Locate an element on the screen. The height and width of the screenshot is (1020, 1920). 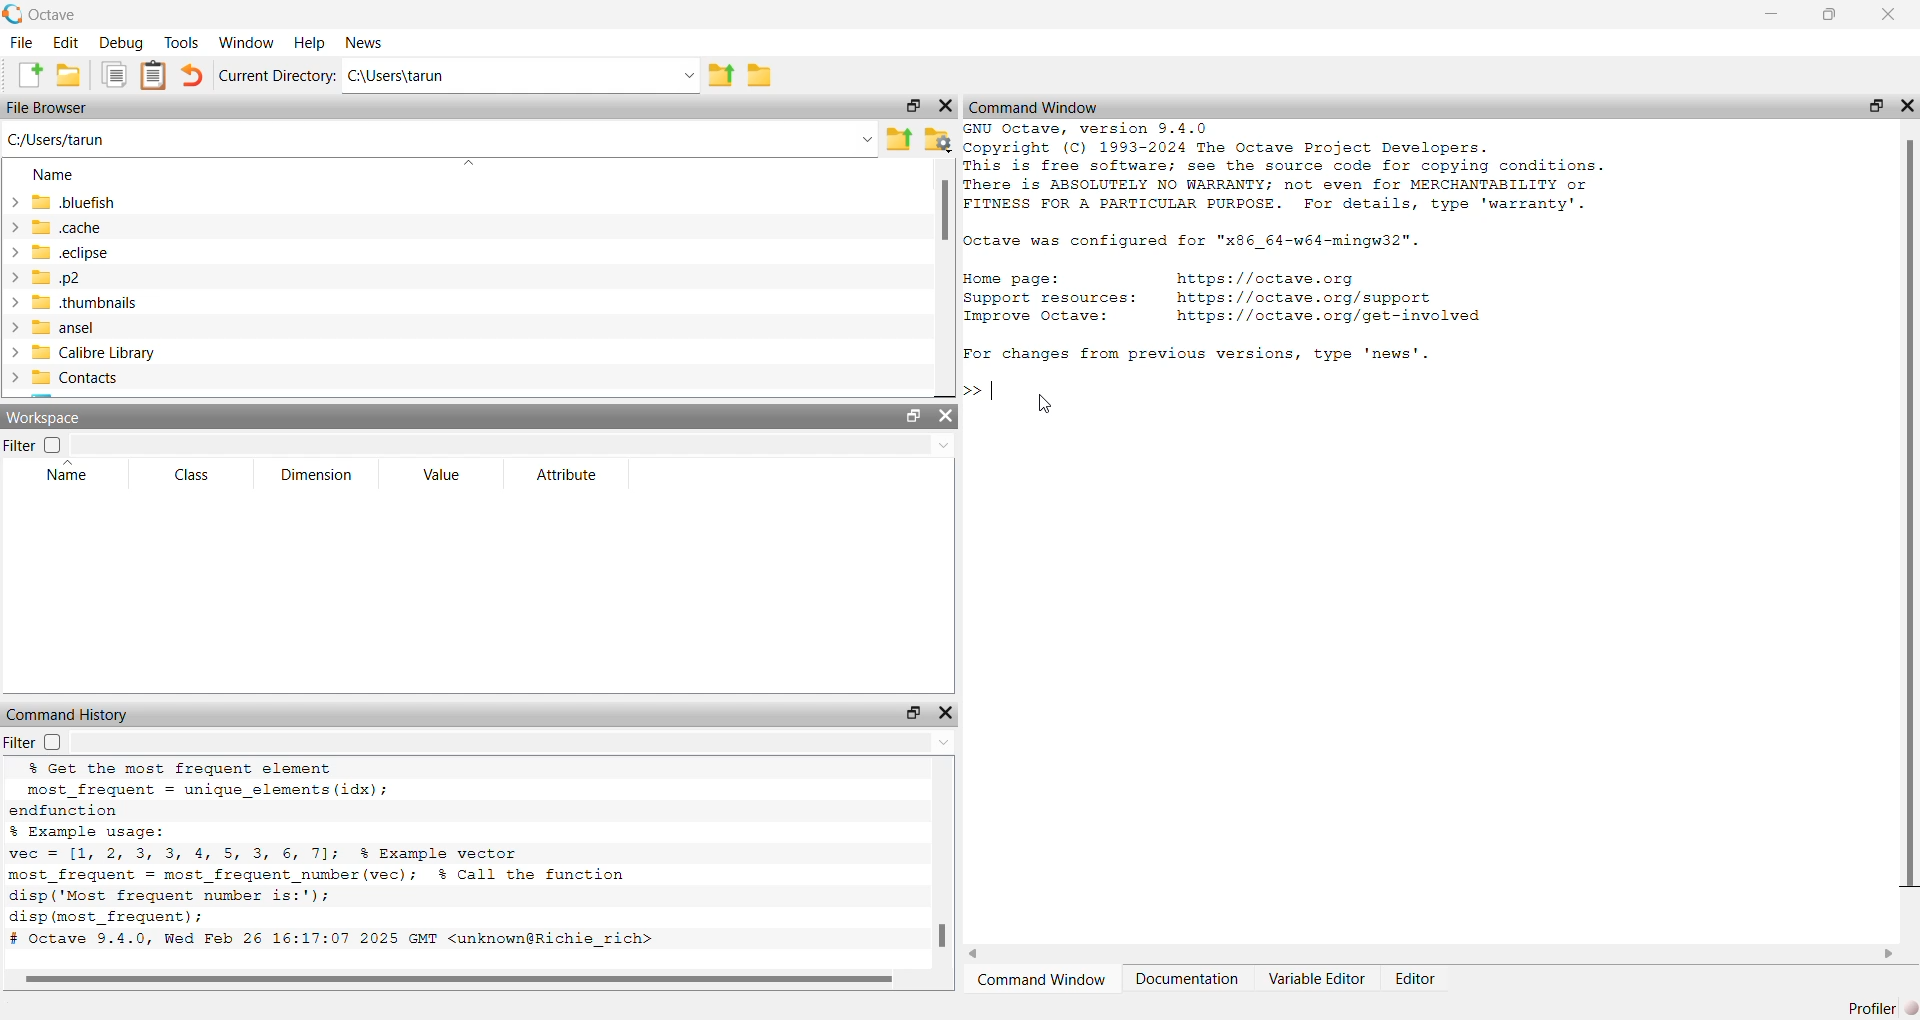
Browse Directions is located at coordinates (760, 74).